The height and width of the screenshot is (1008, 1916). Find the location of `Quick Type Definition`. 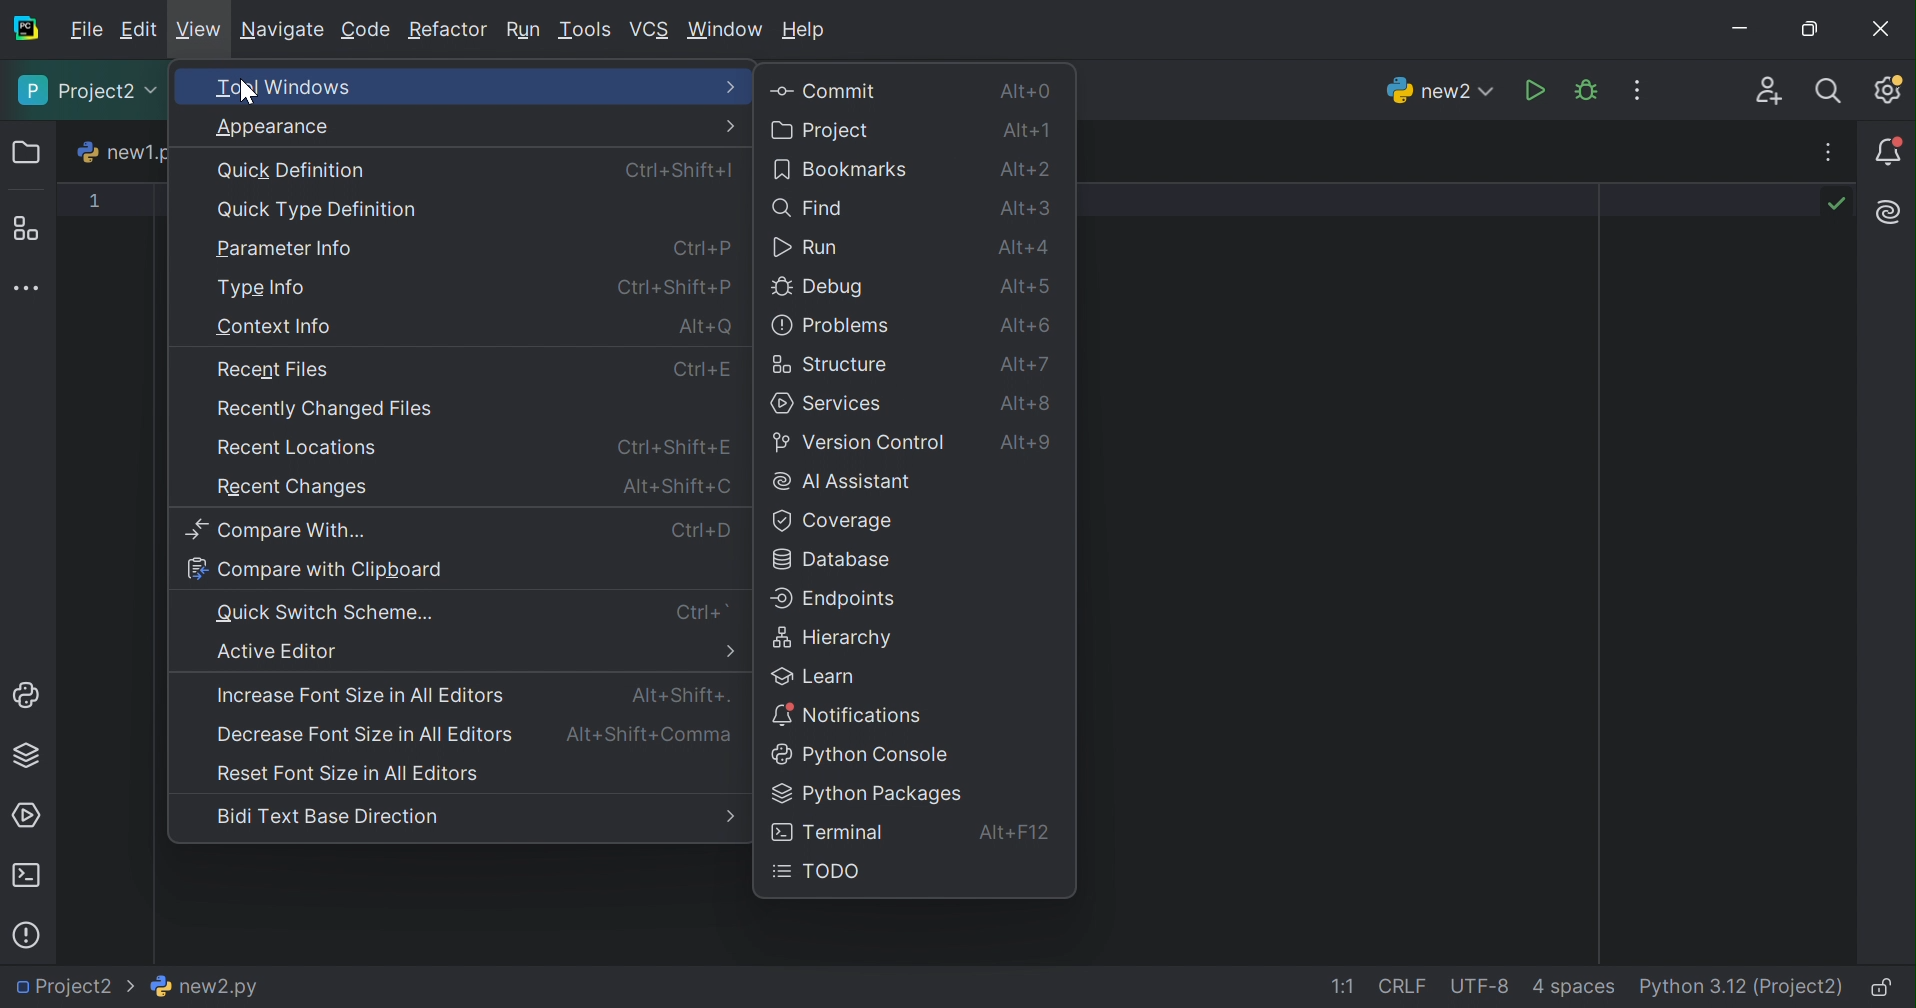

Quick Type Definition is located at coordinates (319, 212).